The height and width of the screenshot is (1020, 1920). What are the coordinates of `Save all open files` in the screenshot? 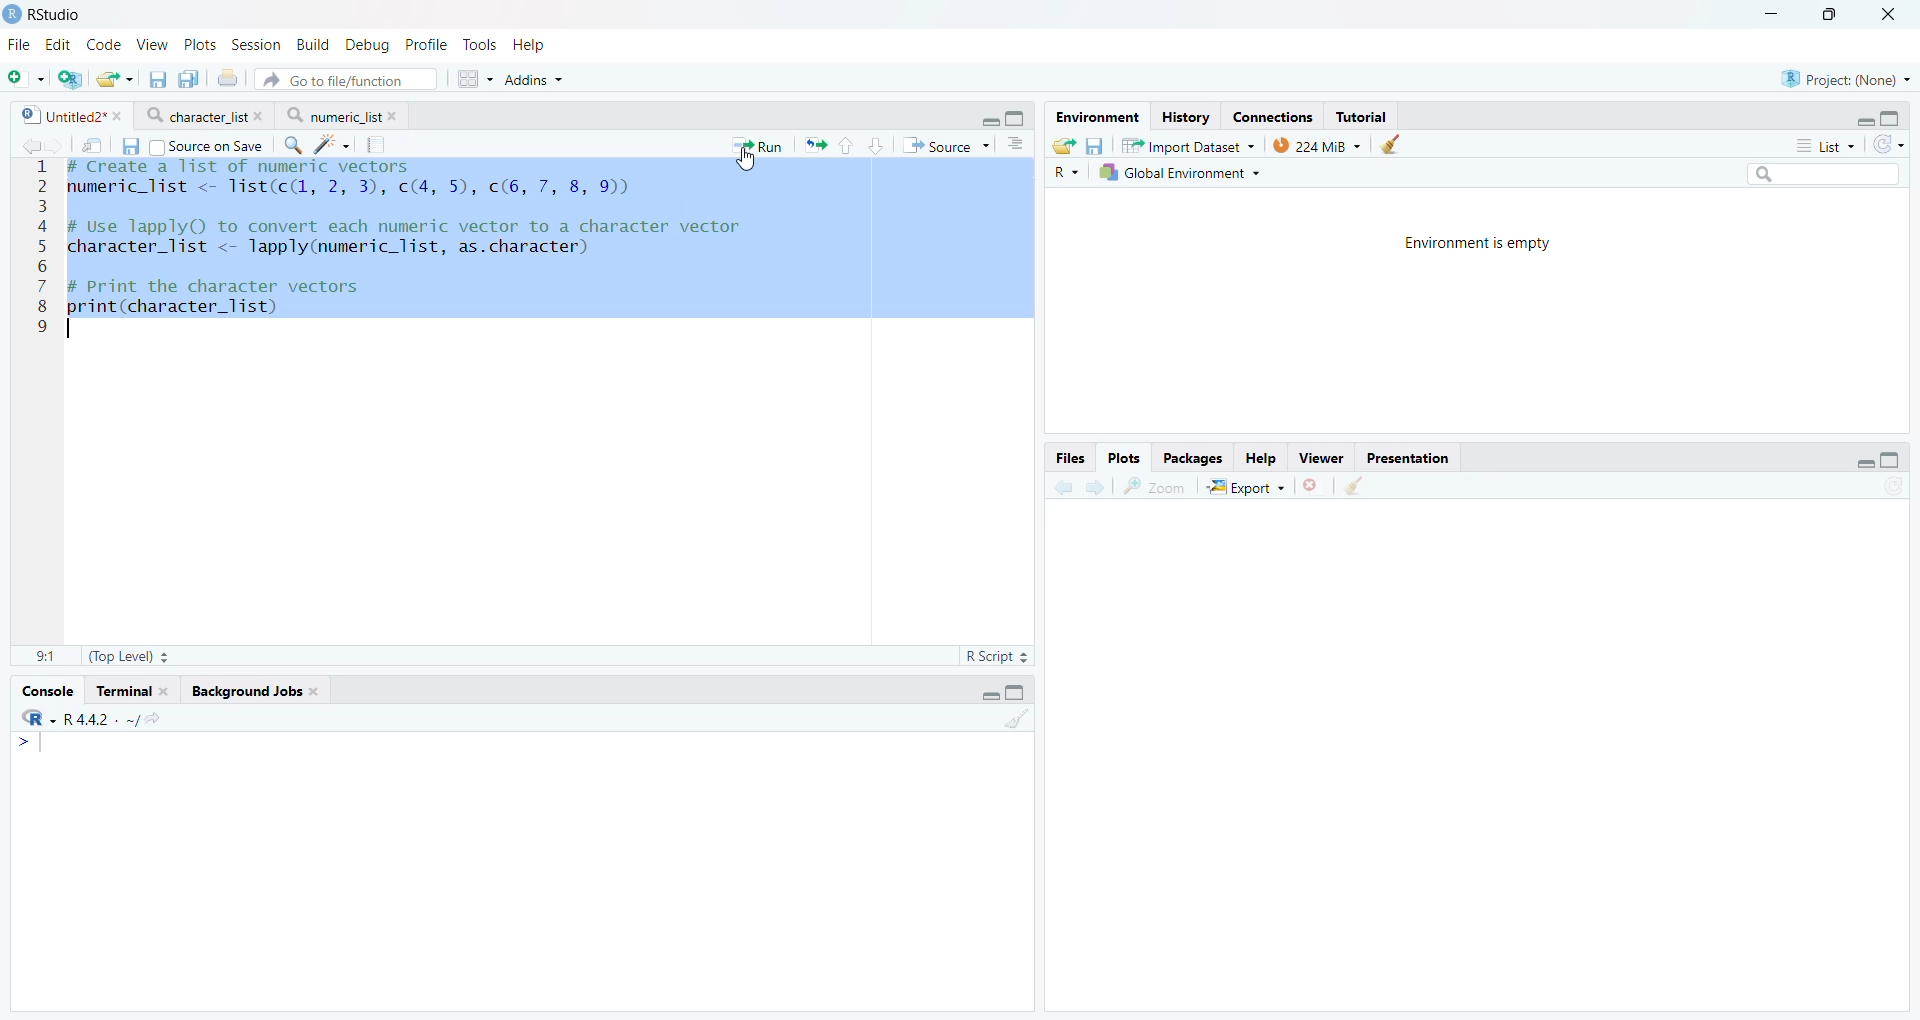 It's located at (189, 78).